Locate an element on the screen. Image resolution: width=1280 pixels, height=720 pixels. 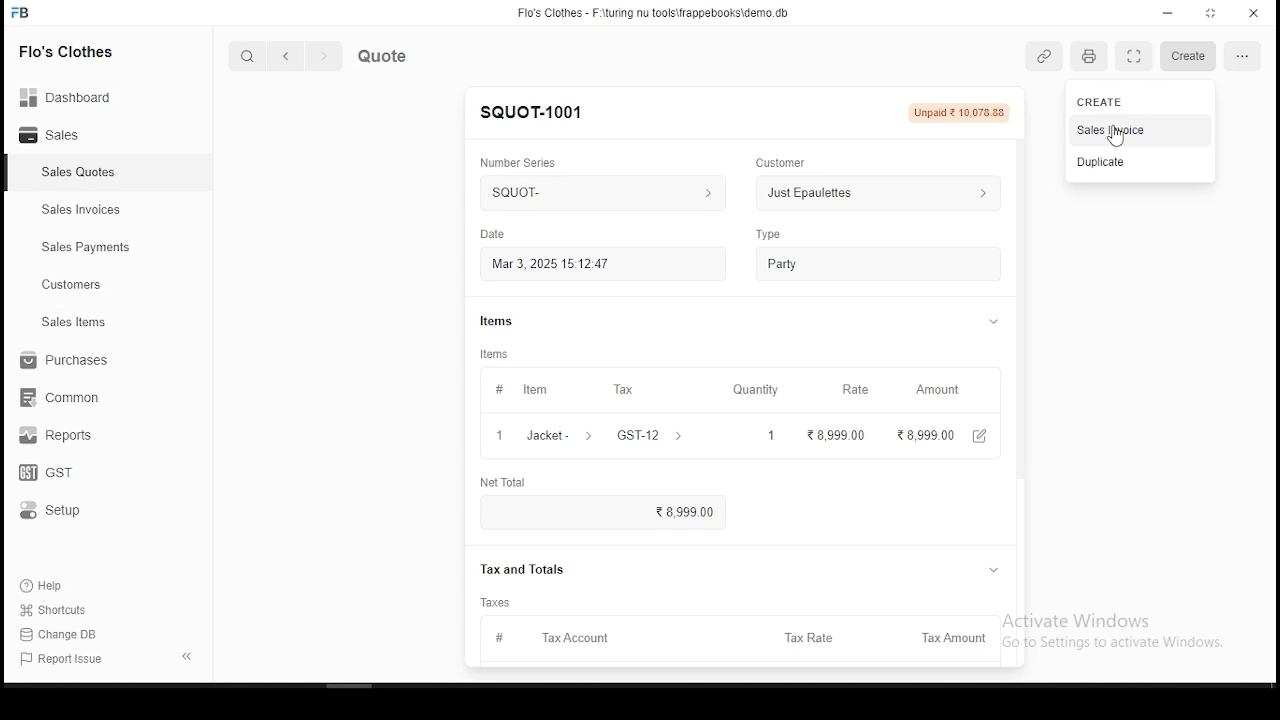
date is located at coordinates (495, 232).